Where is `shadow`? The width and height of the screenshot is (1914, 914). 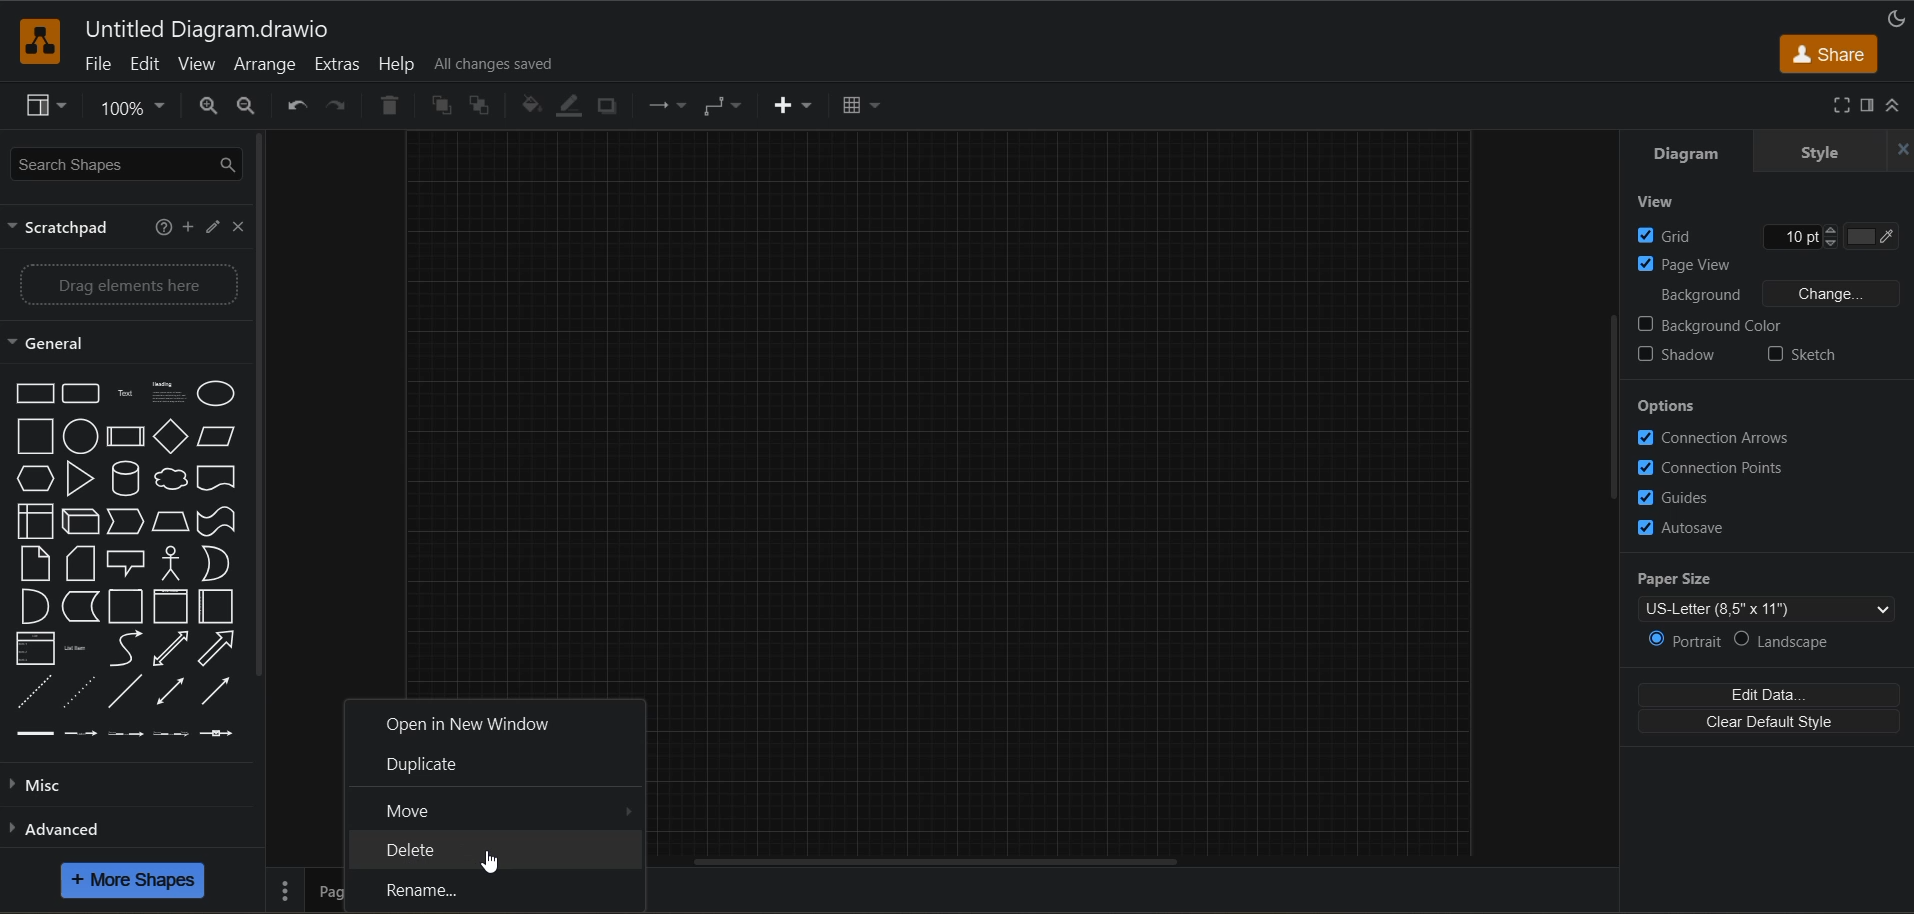 shadow is located at coordinates (609, 105).